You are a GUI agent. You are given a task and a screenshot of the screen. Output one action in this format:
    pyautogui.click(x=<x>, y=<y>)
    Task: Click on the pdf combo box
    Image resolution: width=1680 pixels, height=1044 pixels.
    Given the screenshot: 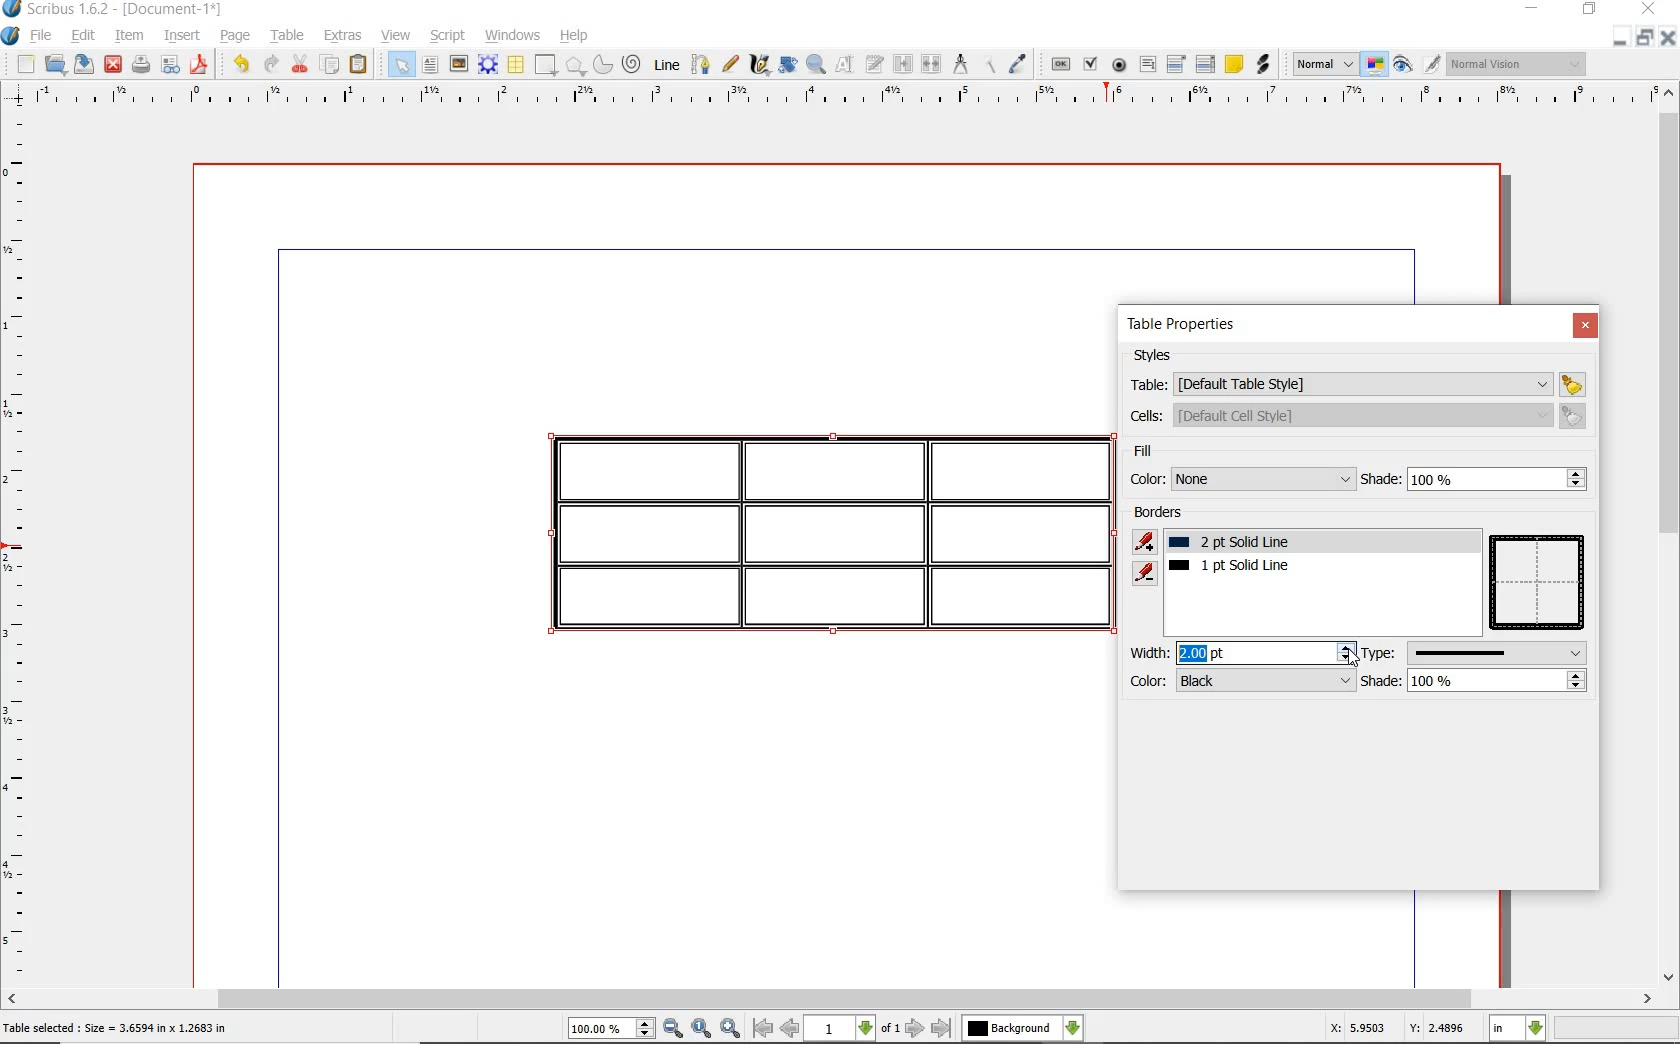 What is the action you would take?
    pyautogui.click(x=1176, y=65)
    